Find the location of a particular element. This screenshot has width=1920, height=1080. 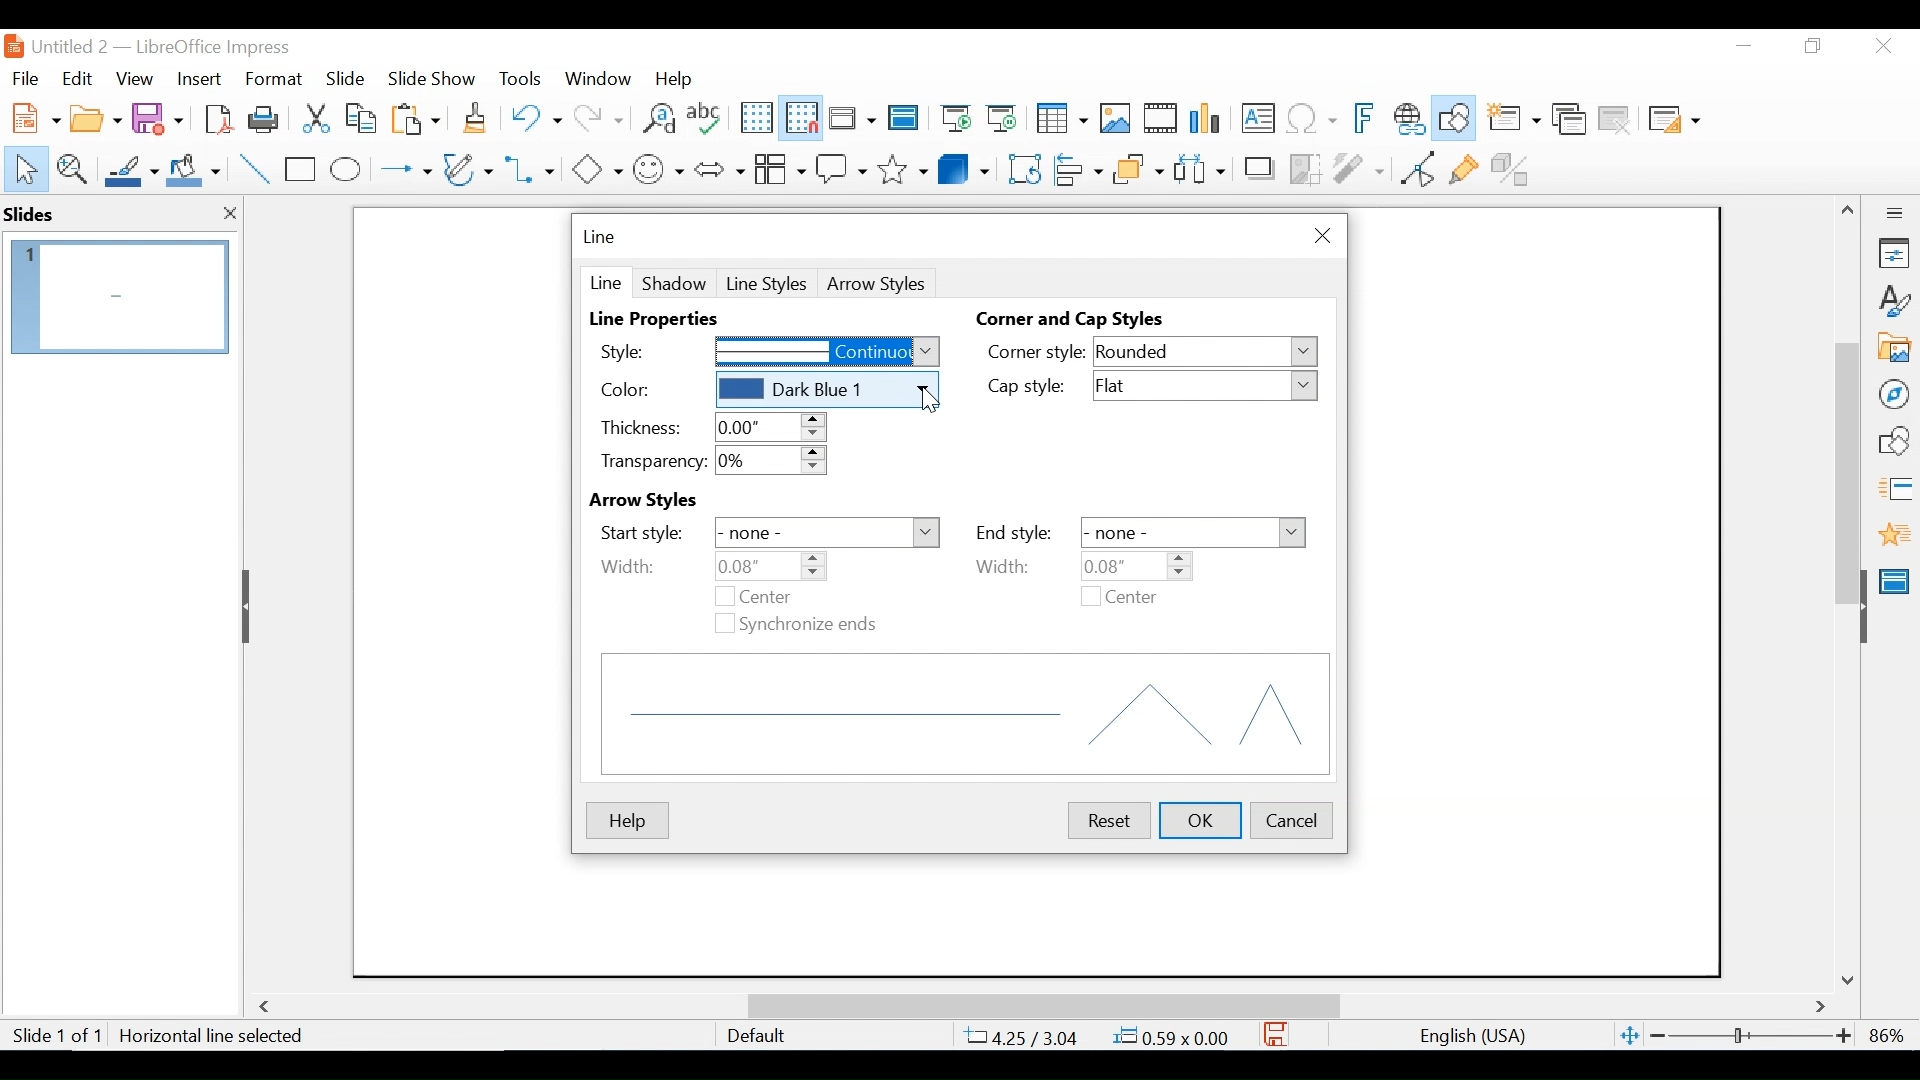

Basic Shapes is located at coordinates (596, 167).